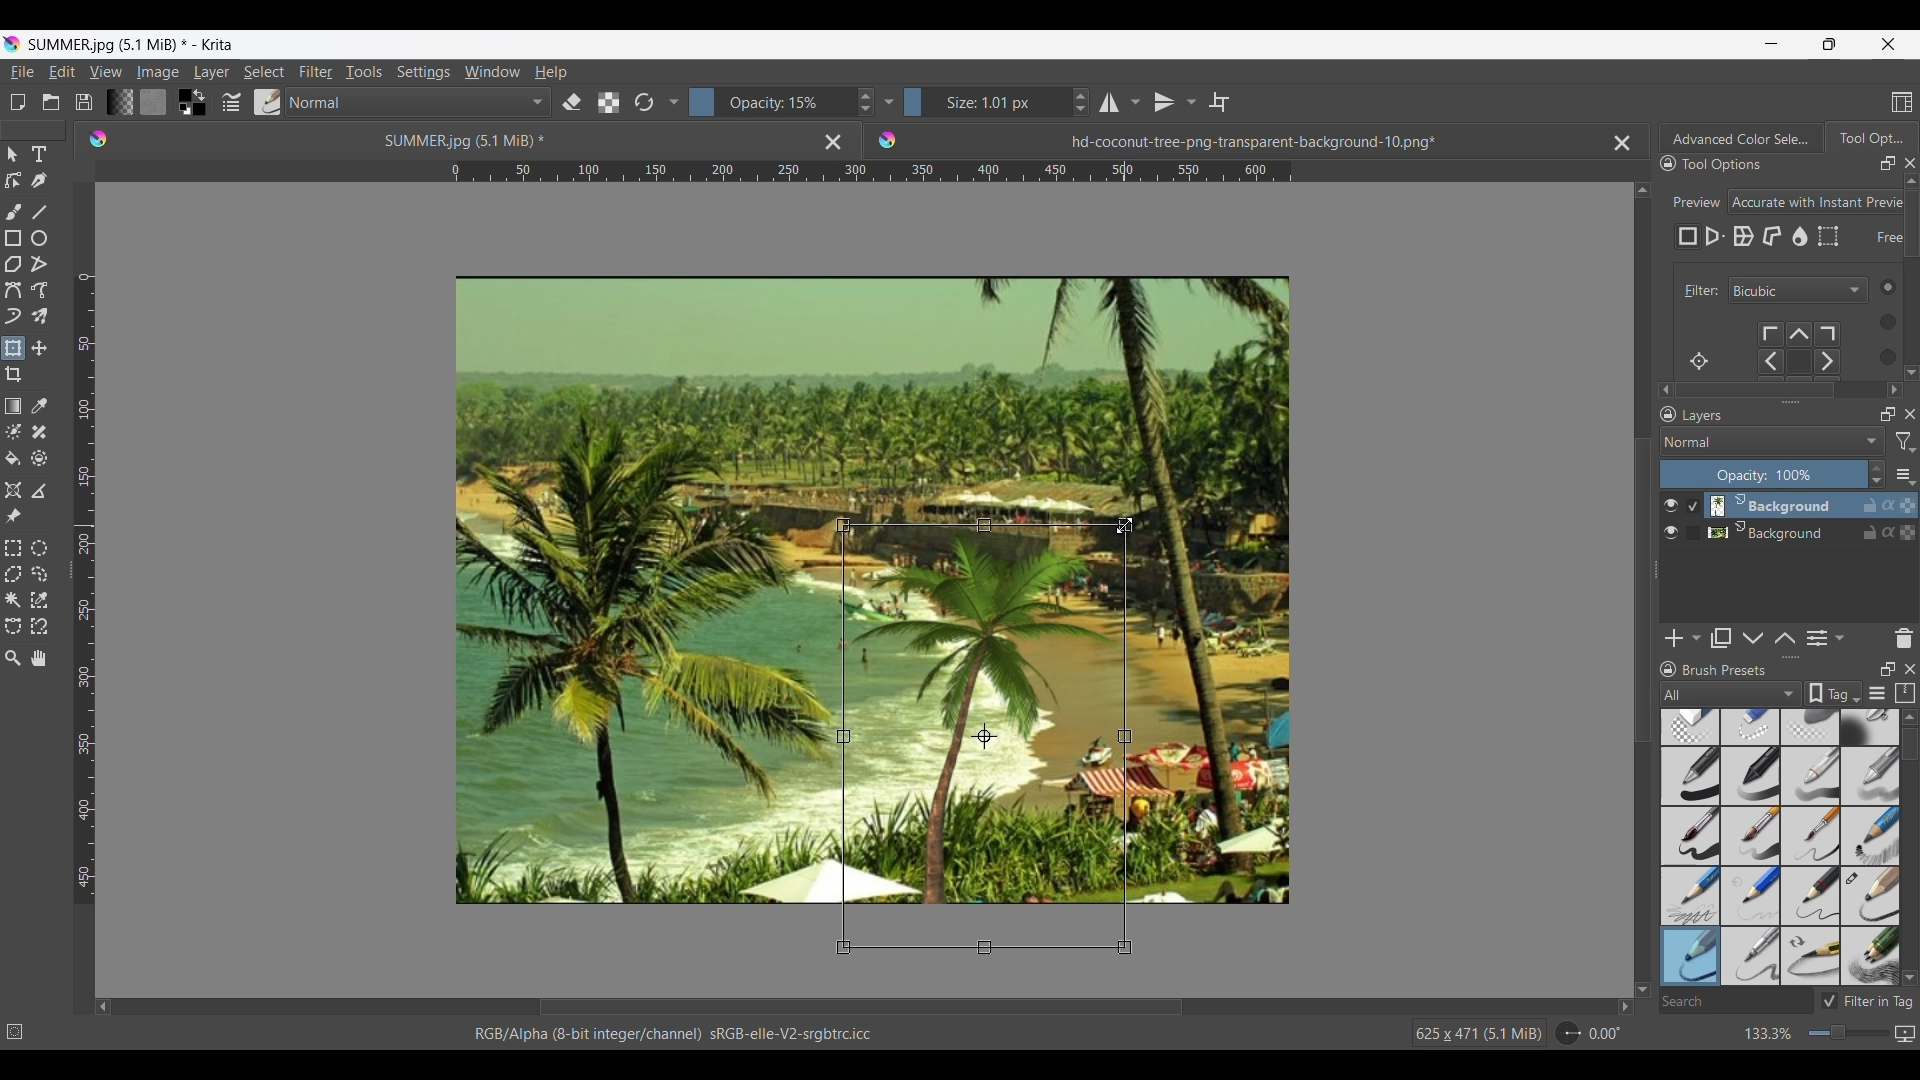 The height and width of the screenshot is (1080, 1920). What do you see at coordinates (38, 155) in the screenshot?
I see `Text tool` at bounding box center [38, 155].